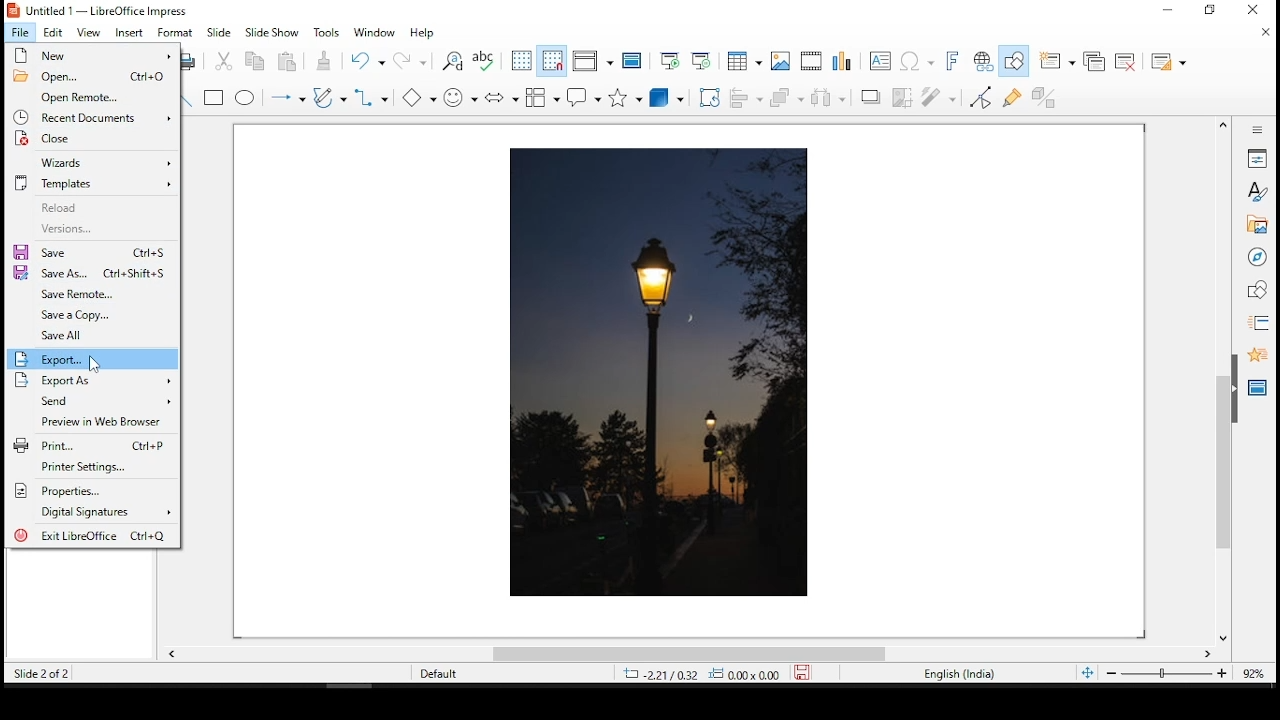  Describe the element at coordinates (955, 59) in the screenshot. I see `fontwork text` at that location.